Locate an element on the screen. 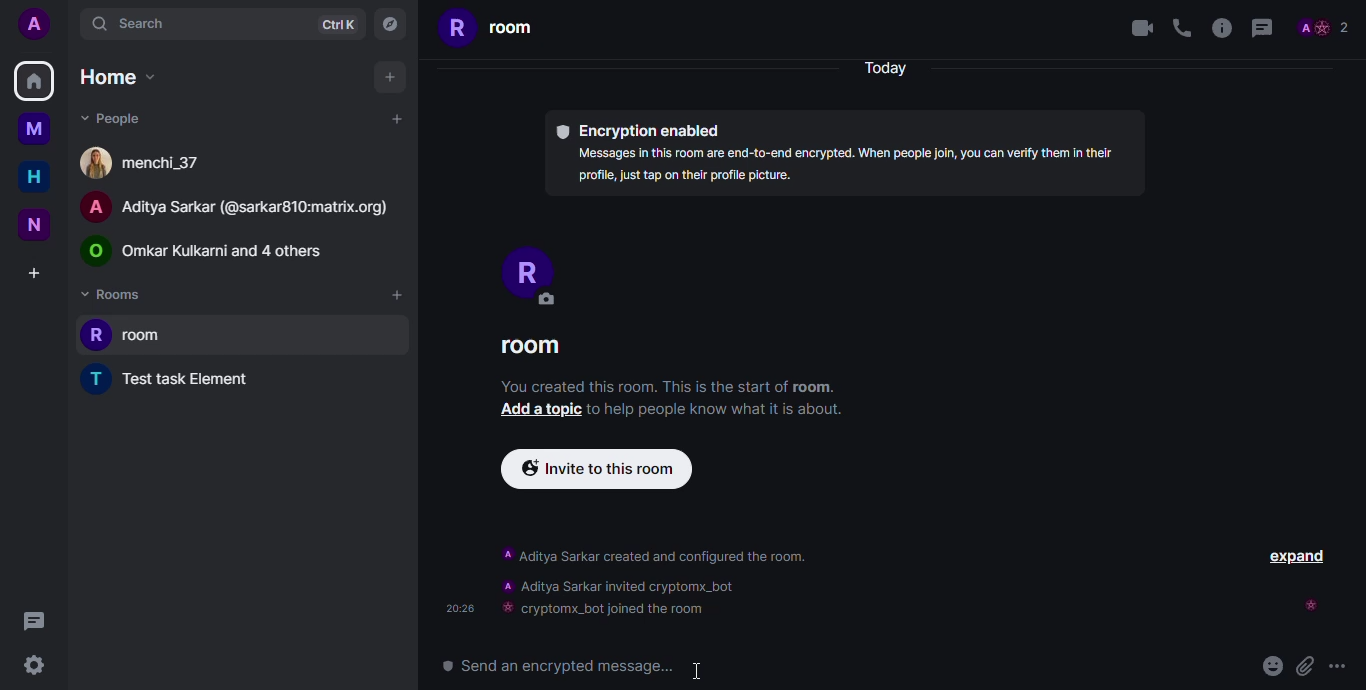 The height and width of the screenshot is (690, 1366). R room is located at coordinates (492, 33).